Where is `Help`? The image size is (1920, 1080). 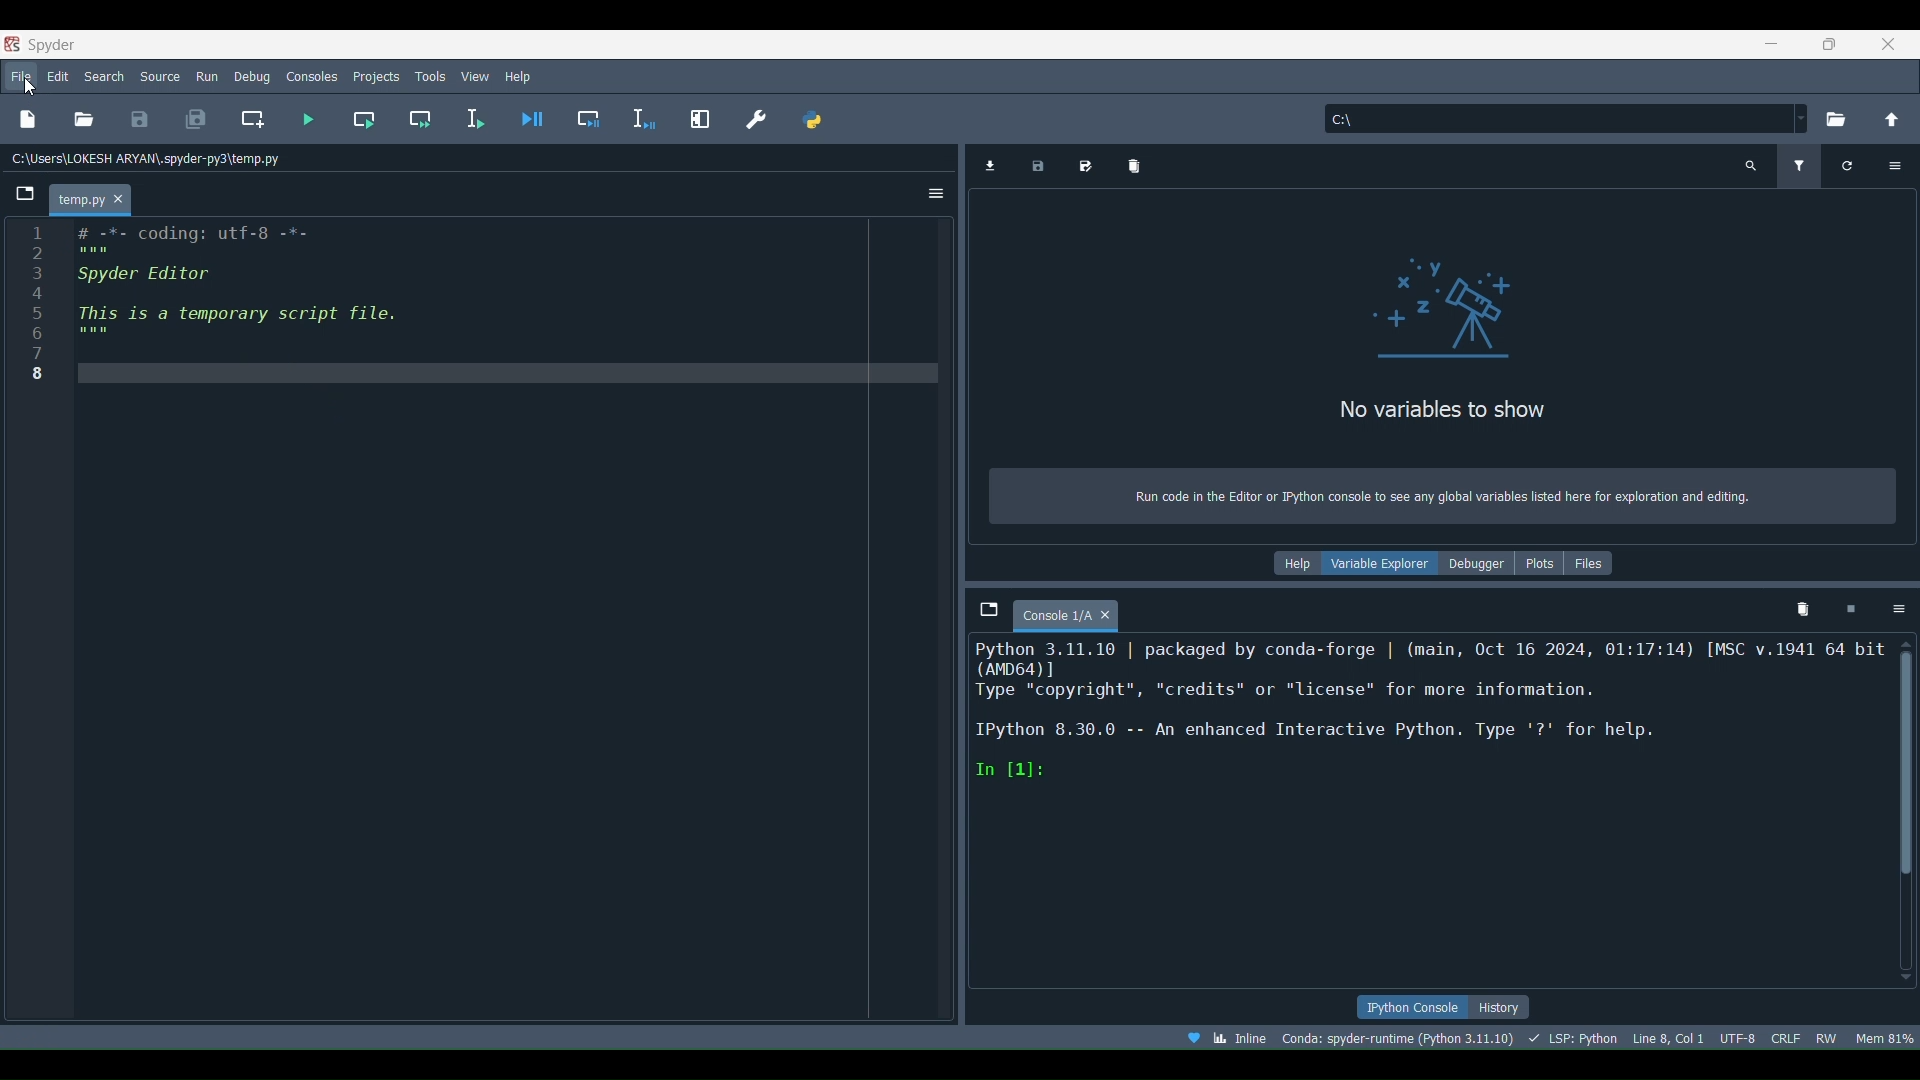
Help is located at coordinates (524, 74).